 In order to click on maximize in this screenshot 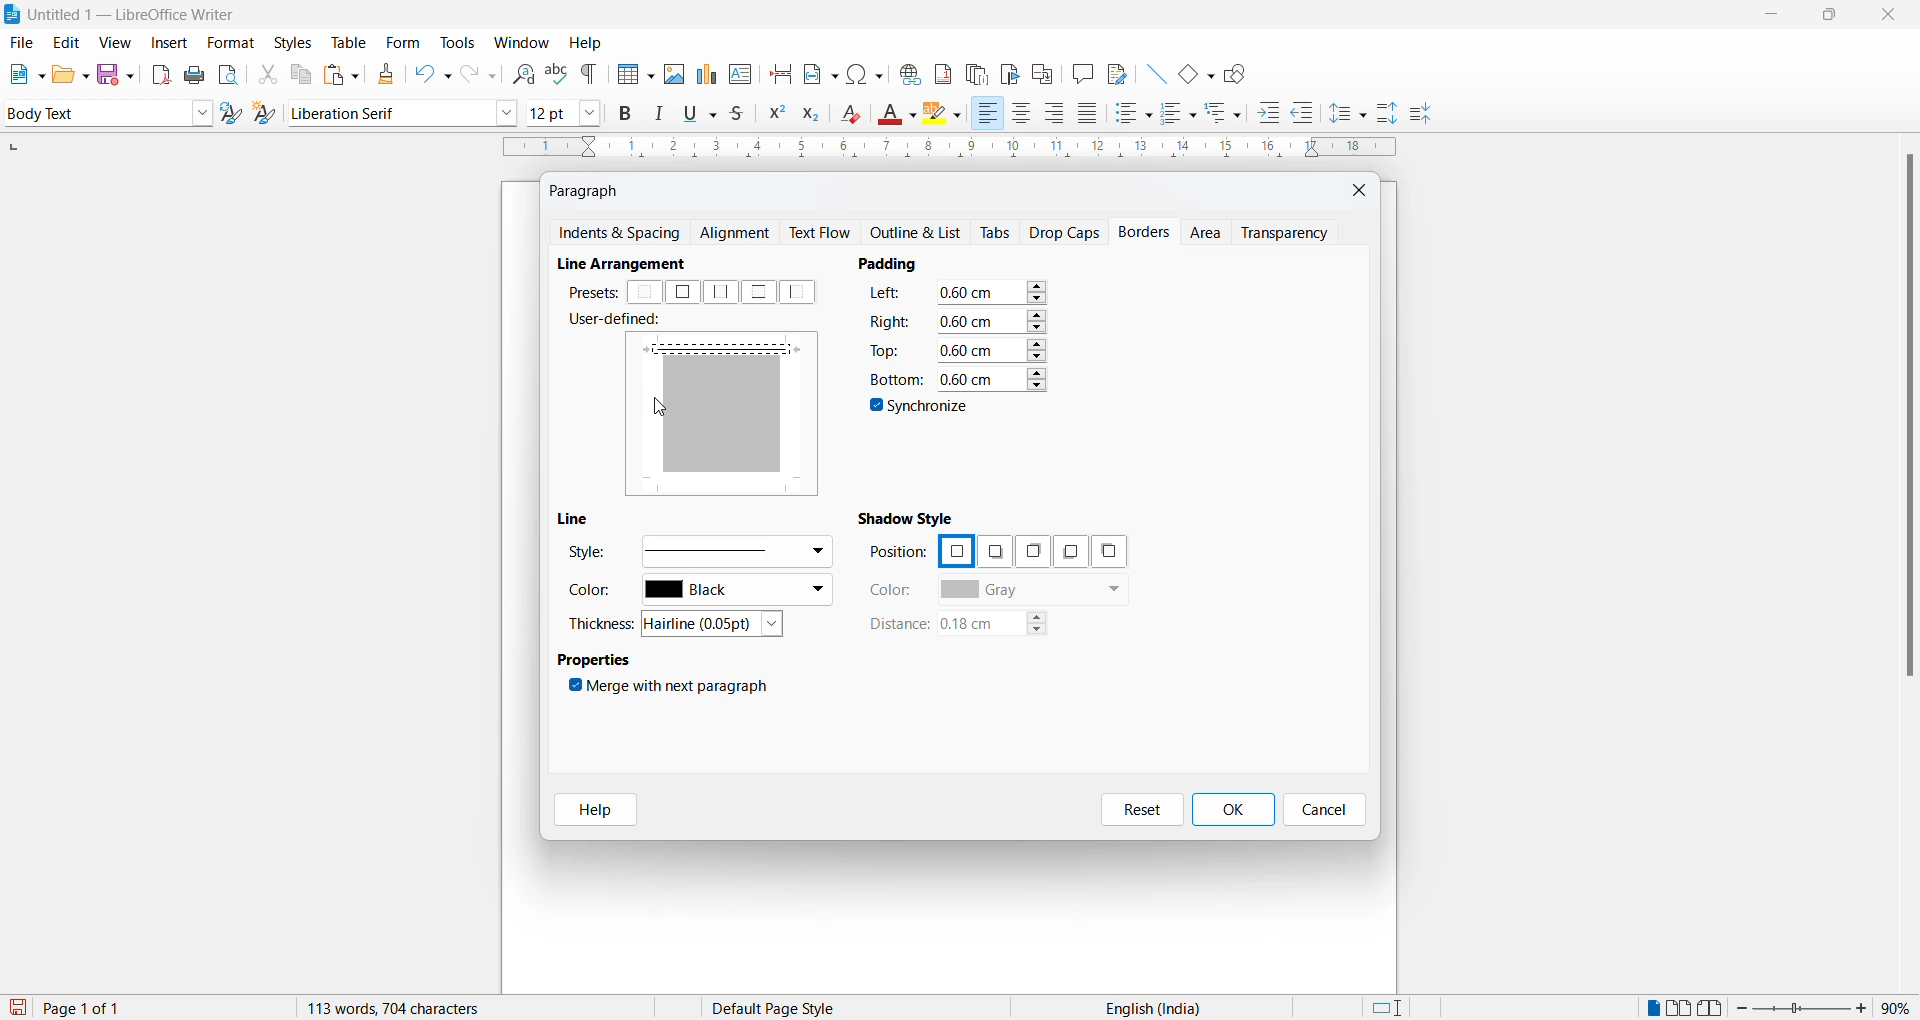, I will do `click(1829, 17)`.